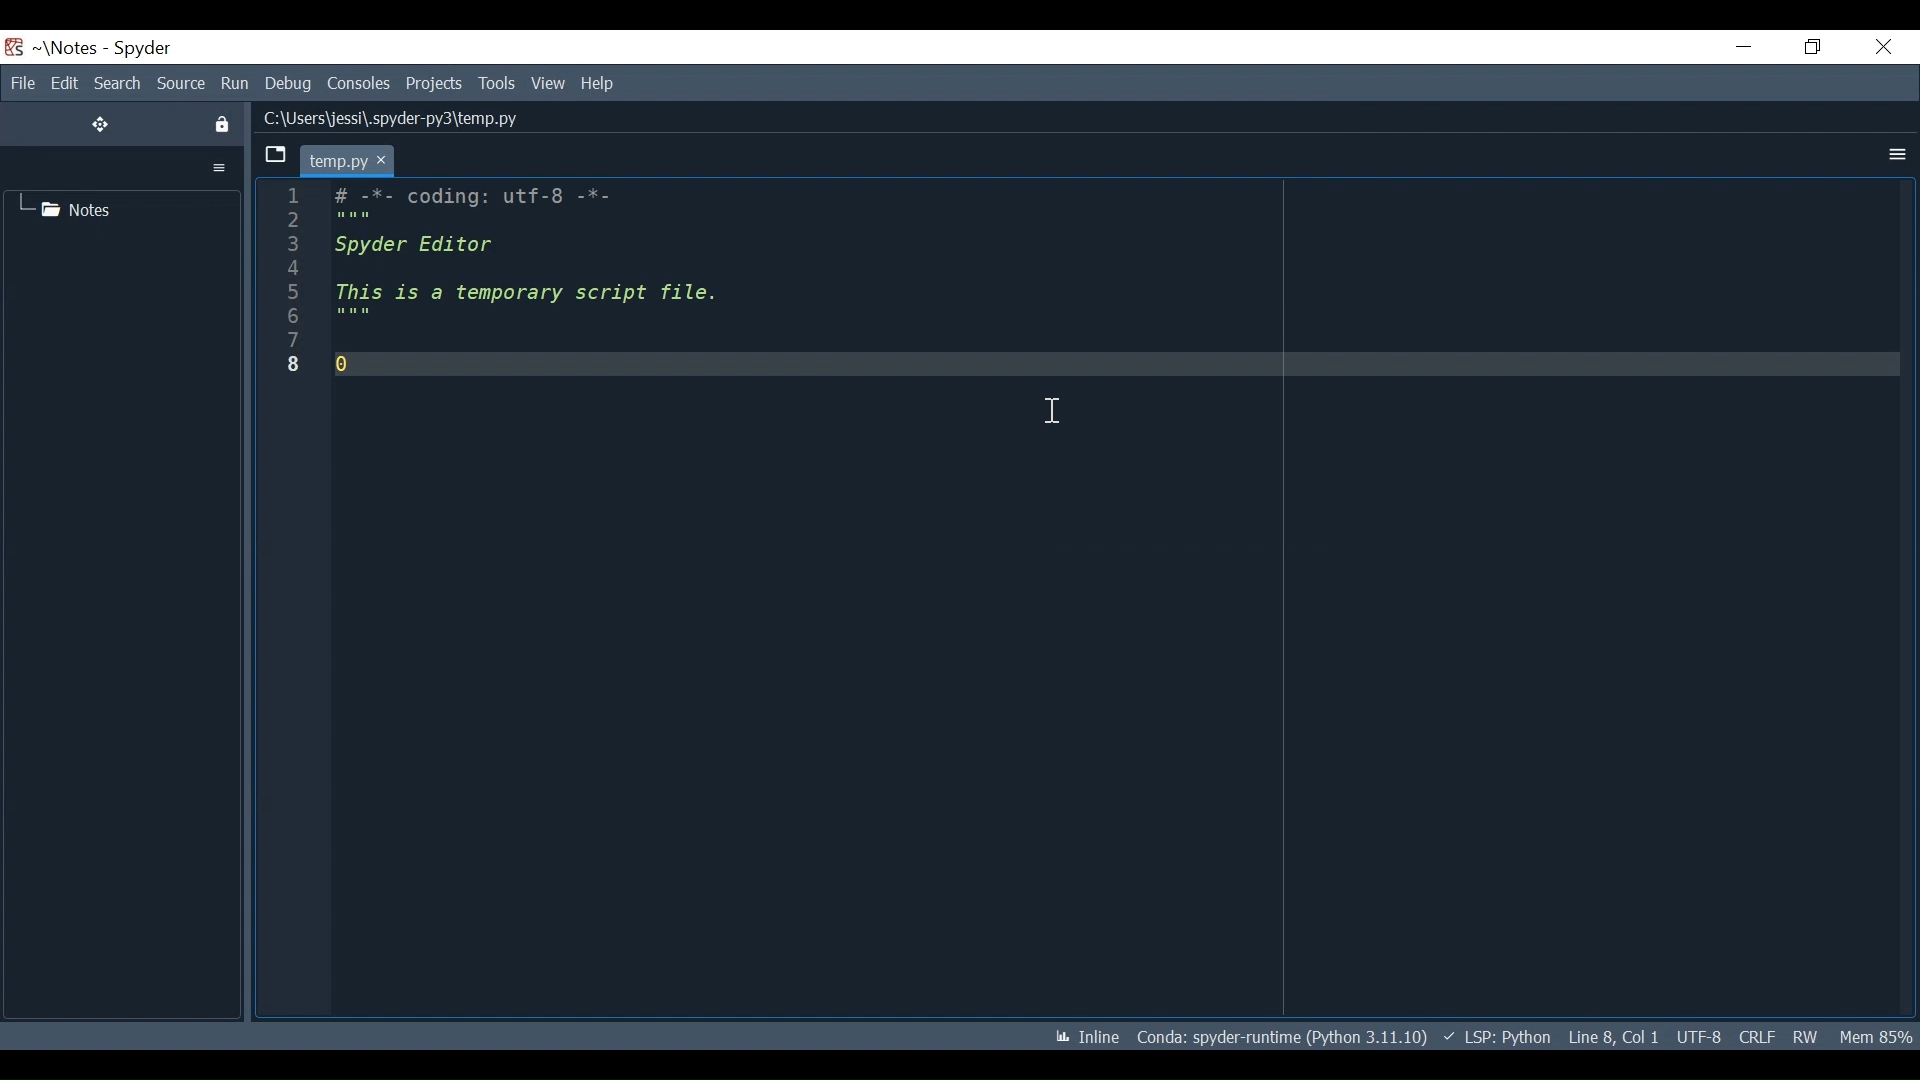 This screenshot has width=1920, height=1080. Describe the element at coordinates (1810, 48) in the screenshot. I see `Restore` at that location.